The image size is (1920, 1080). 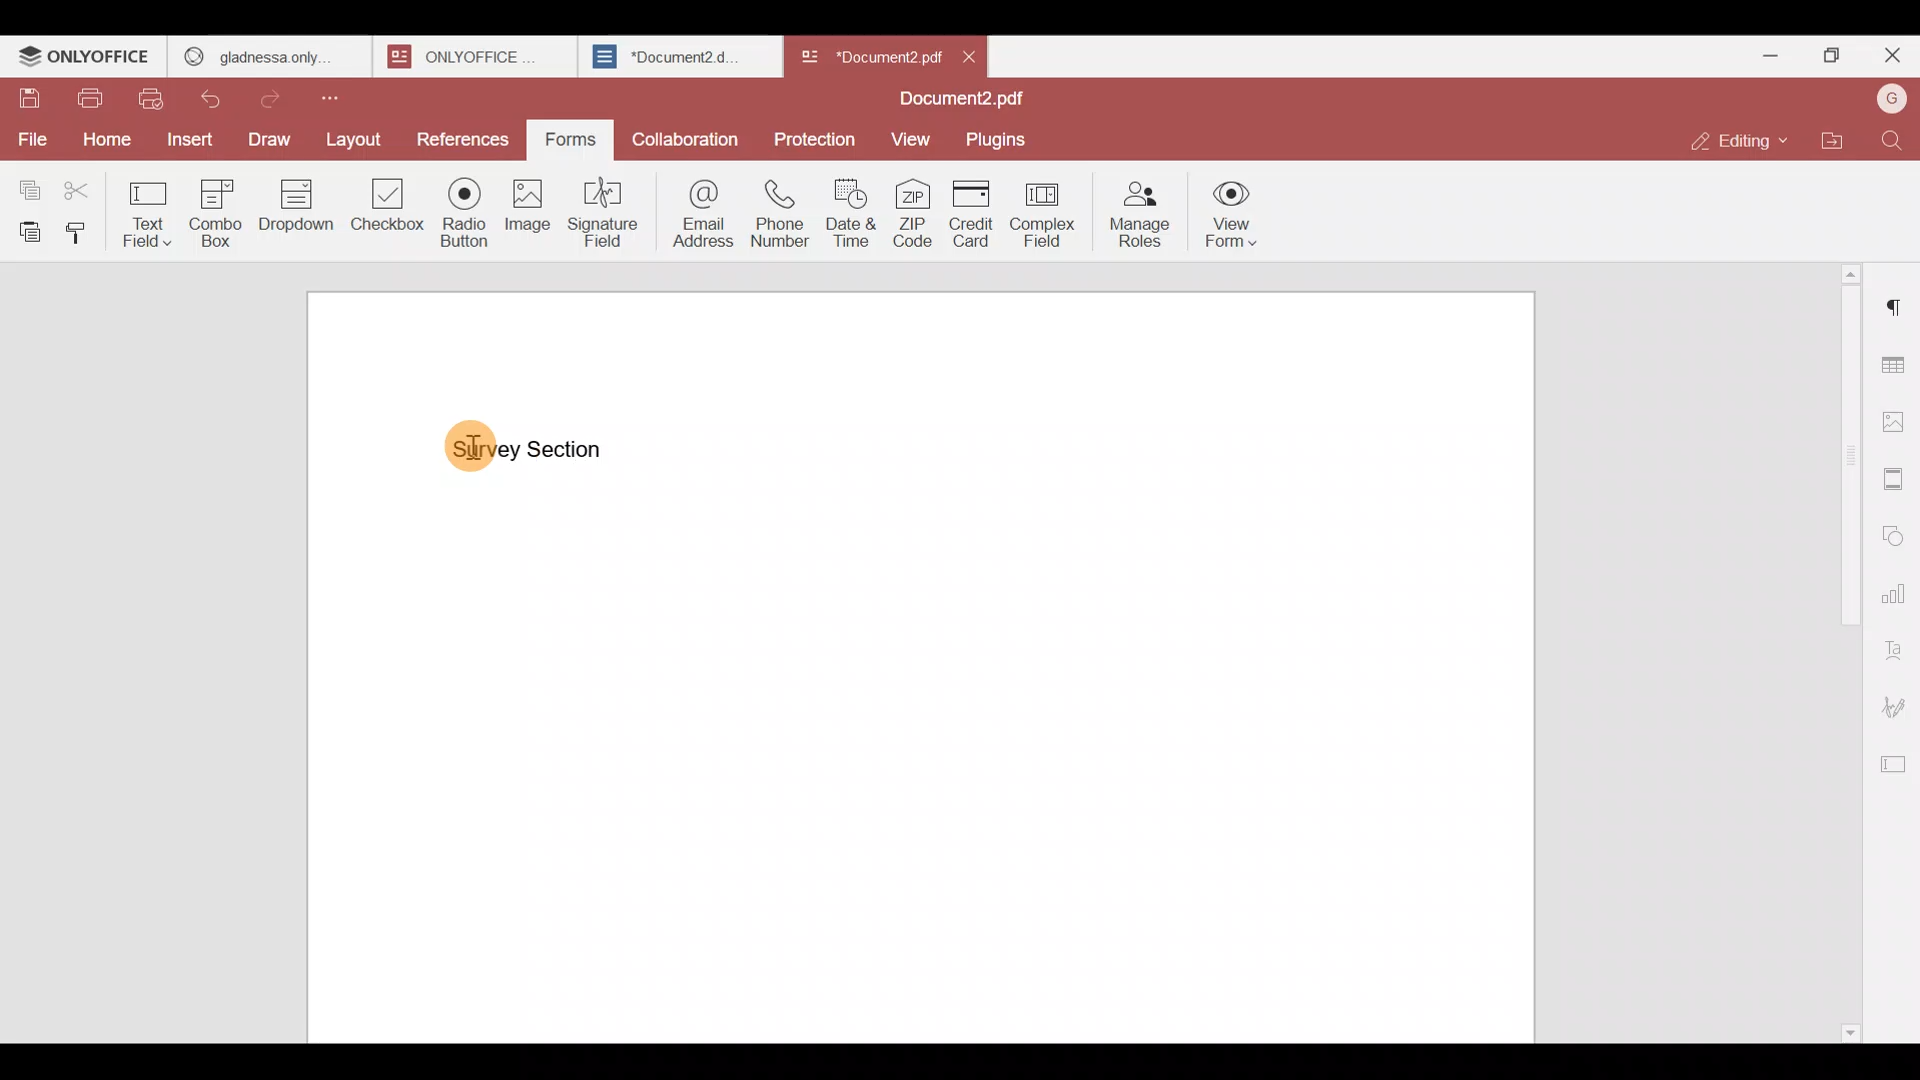 I want to click on Minimize, so click(x=1777, y=56).